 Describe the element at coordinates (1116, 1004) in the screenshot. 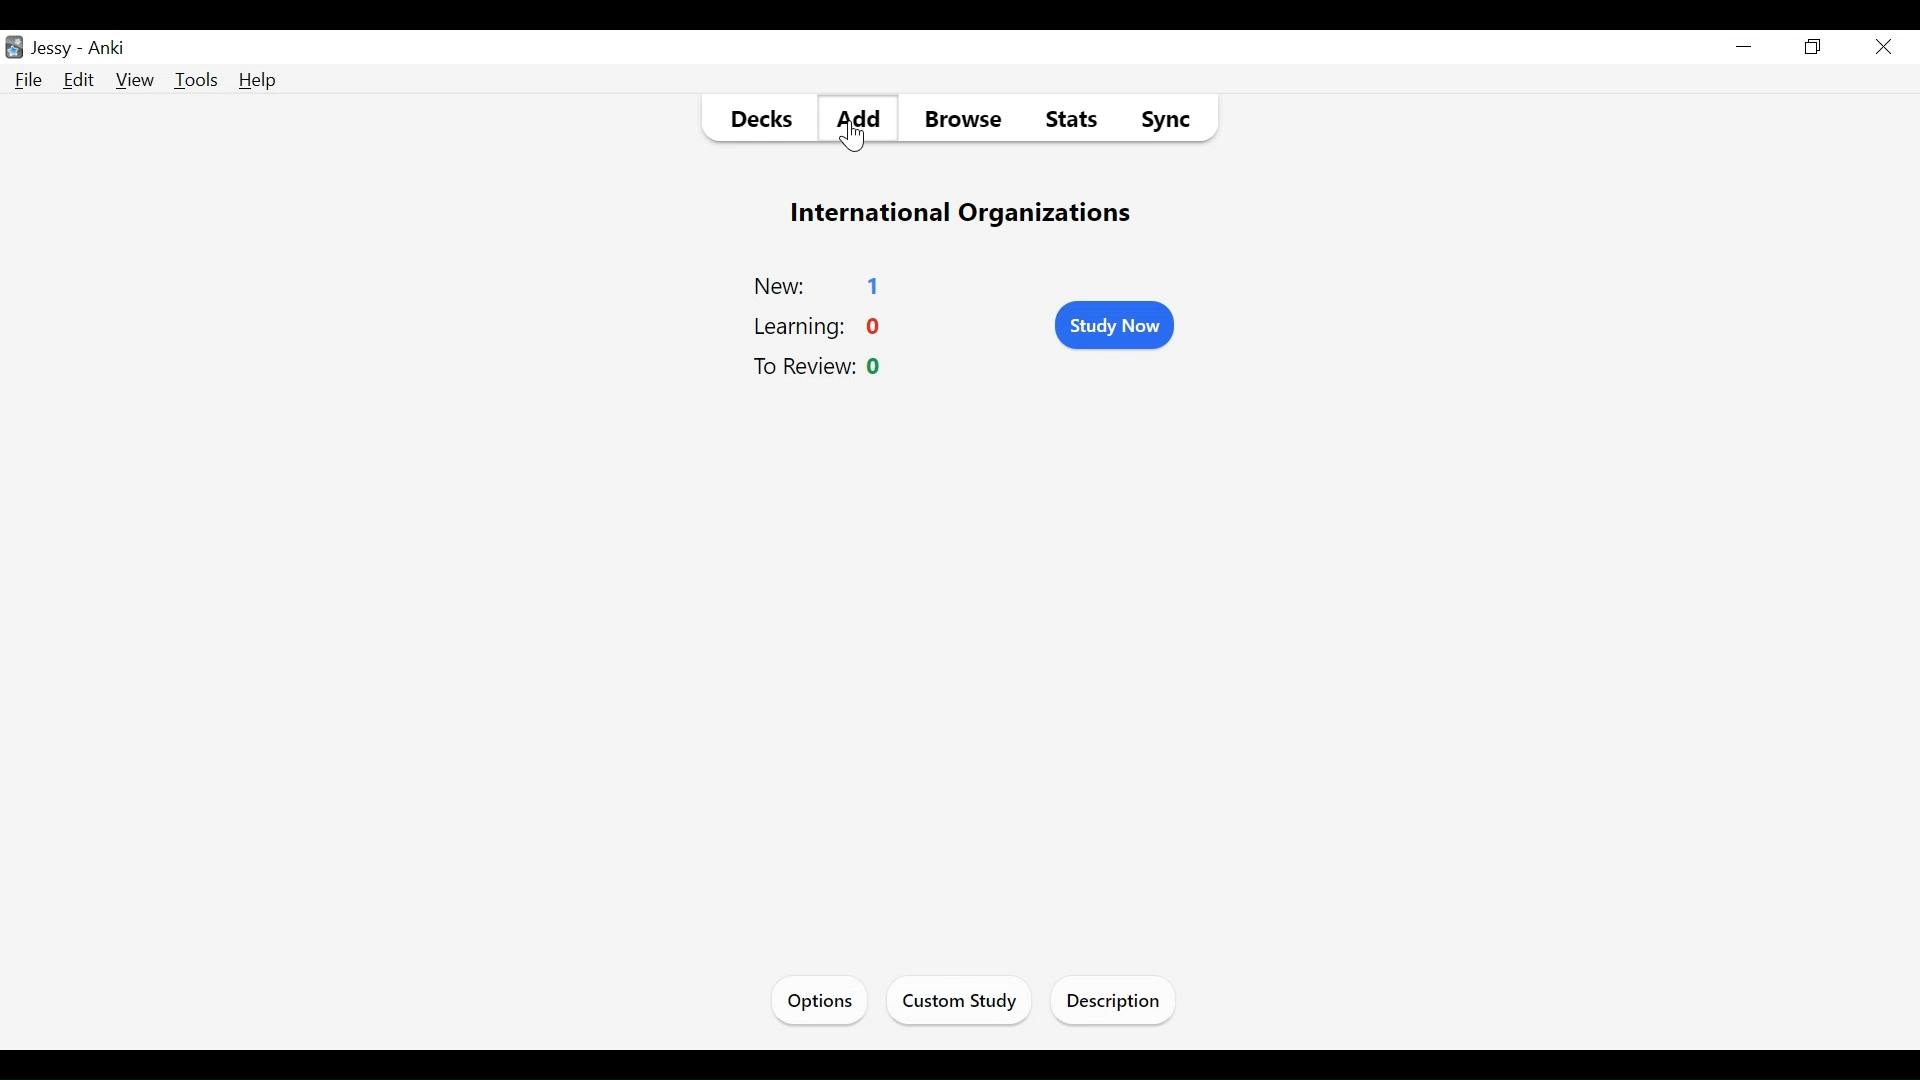

I see `Description` at that location.